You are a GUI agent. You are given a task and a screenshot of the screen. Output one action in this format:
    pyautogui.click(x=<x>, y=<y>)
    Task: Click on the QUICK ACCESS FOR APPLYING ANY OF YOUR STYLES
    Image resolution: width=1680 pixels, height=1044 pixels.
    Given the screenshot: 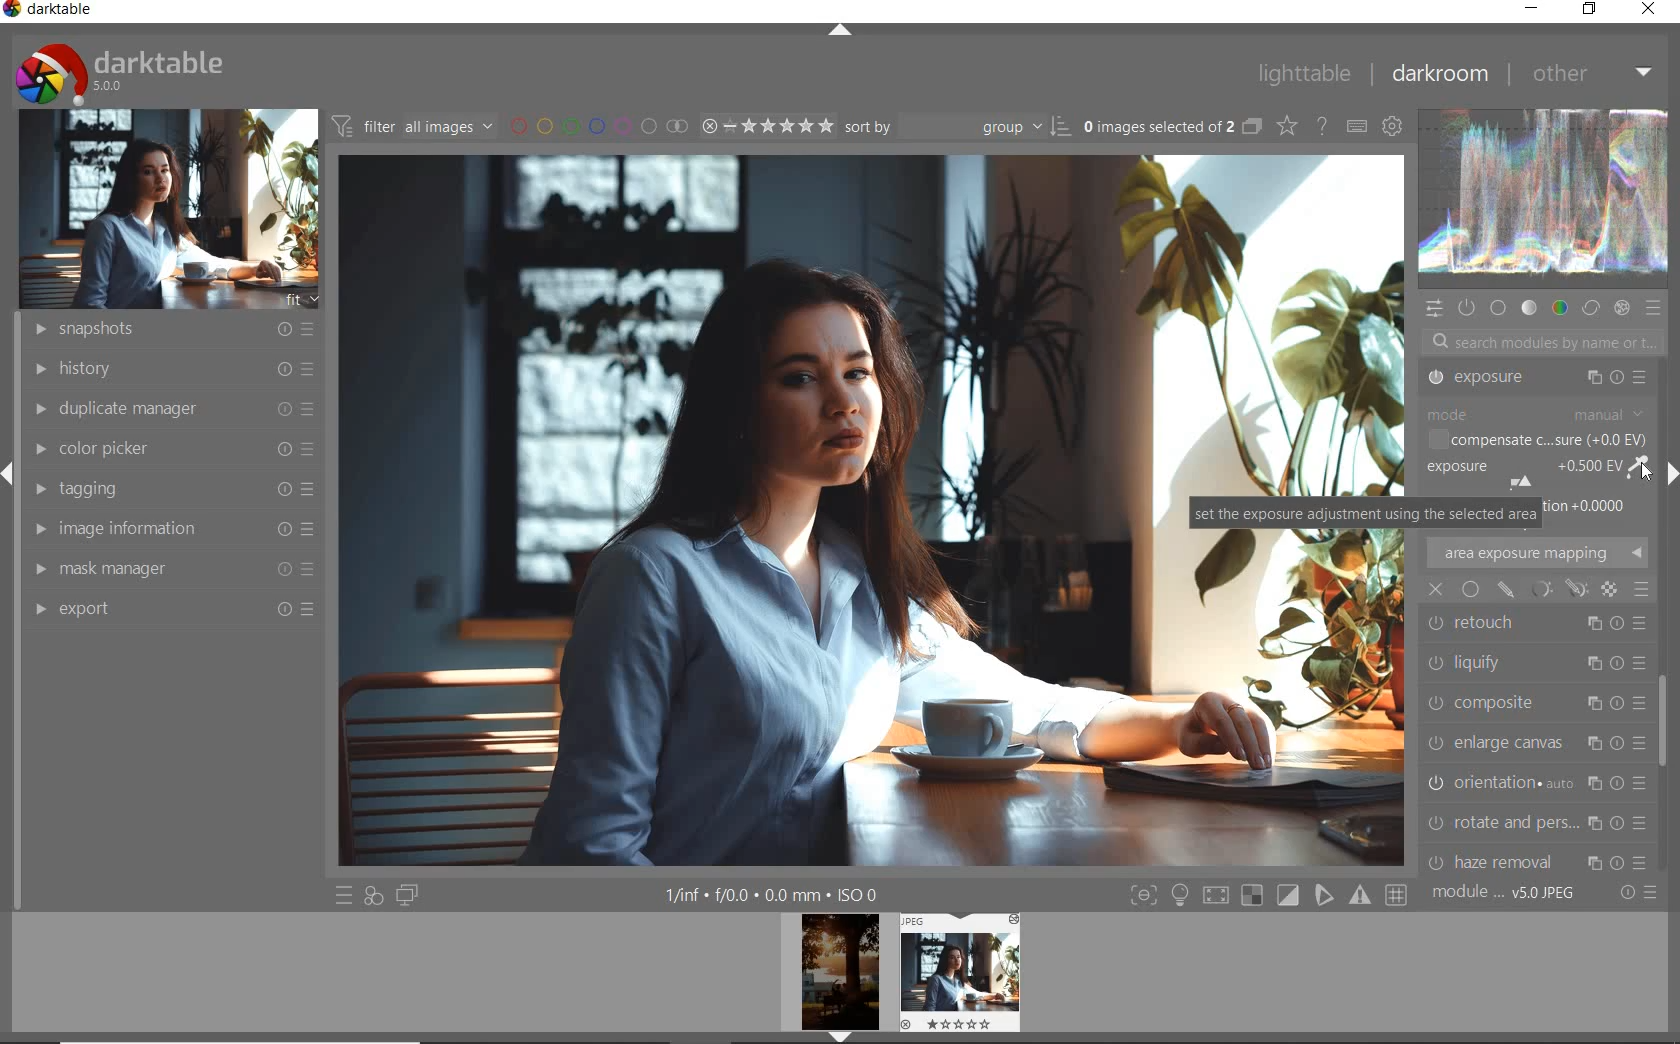 What is the action you would take?
    pyautogui.click(x=374, y=896)
    